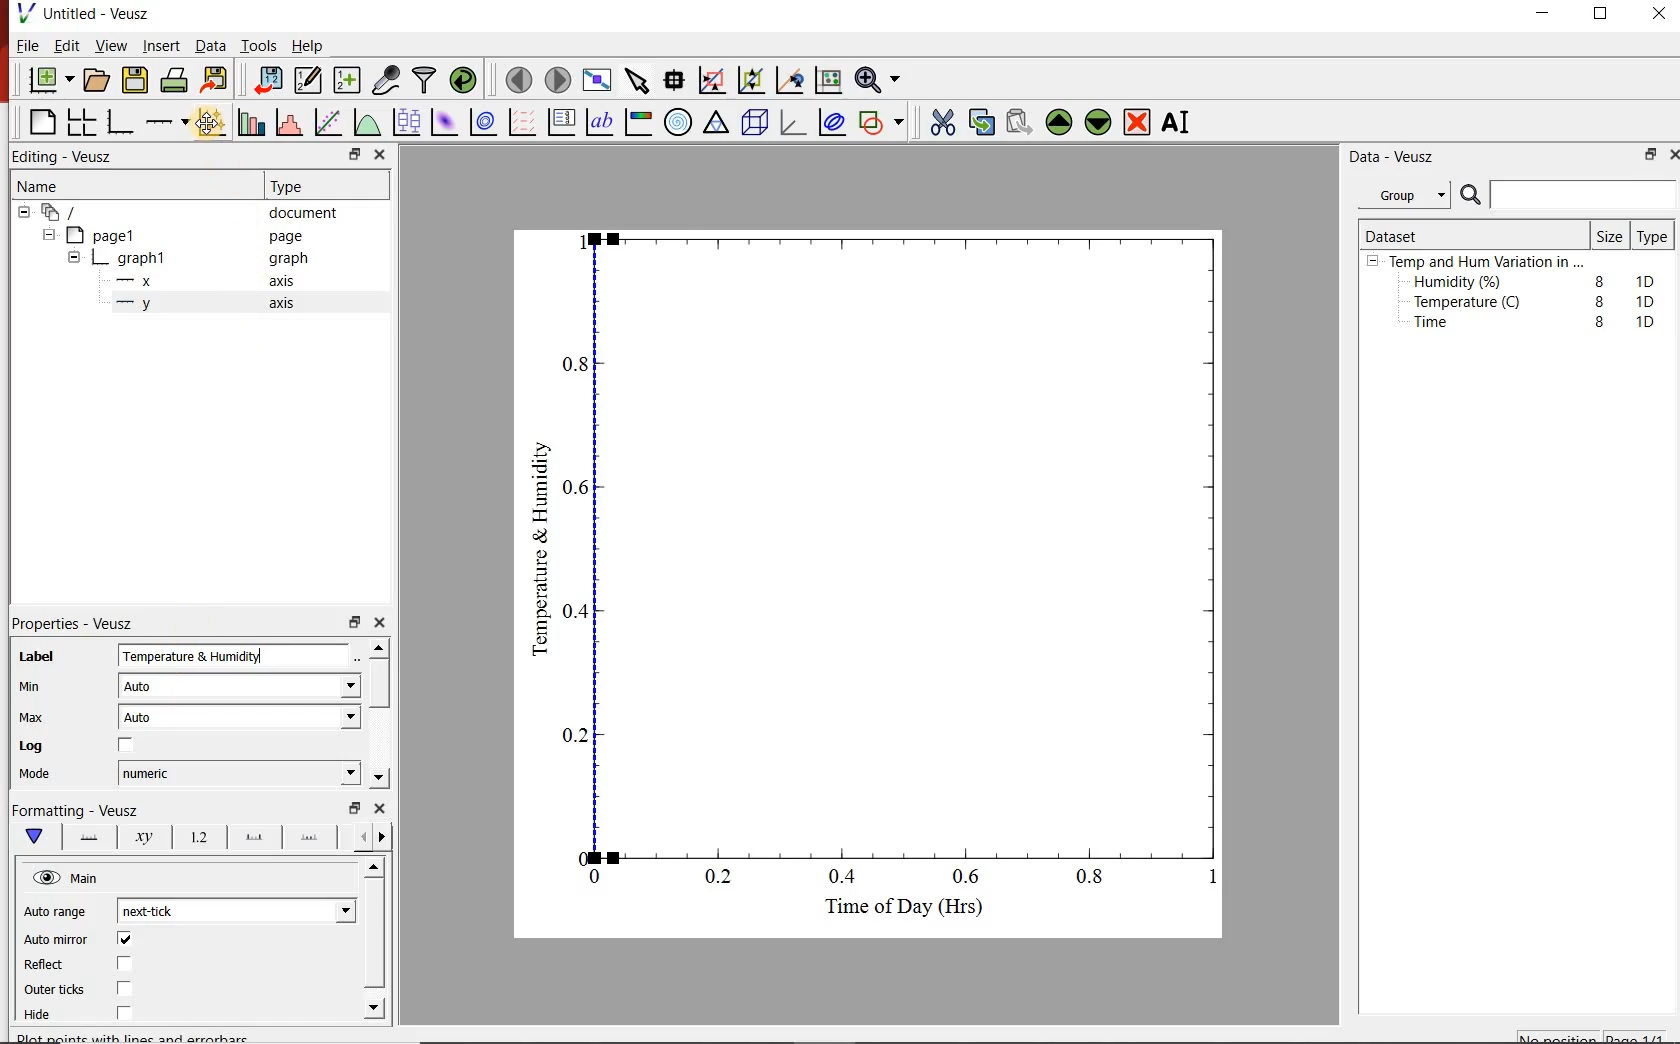 This screenshot has height=1044, width=1680. I want to click on blank page, so click(40, 120).